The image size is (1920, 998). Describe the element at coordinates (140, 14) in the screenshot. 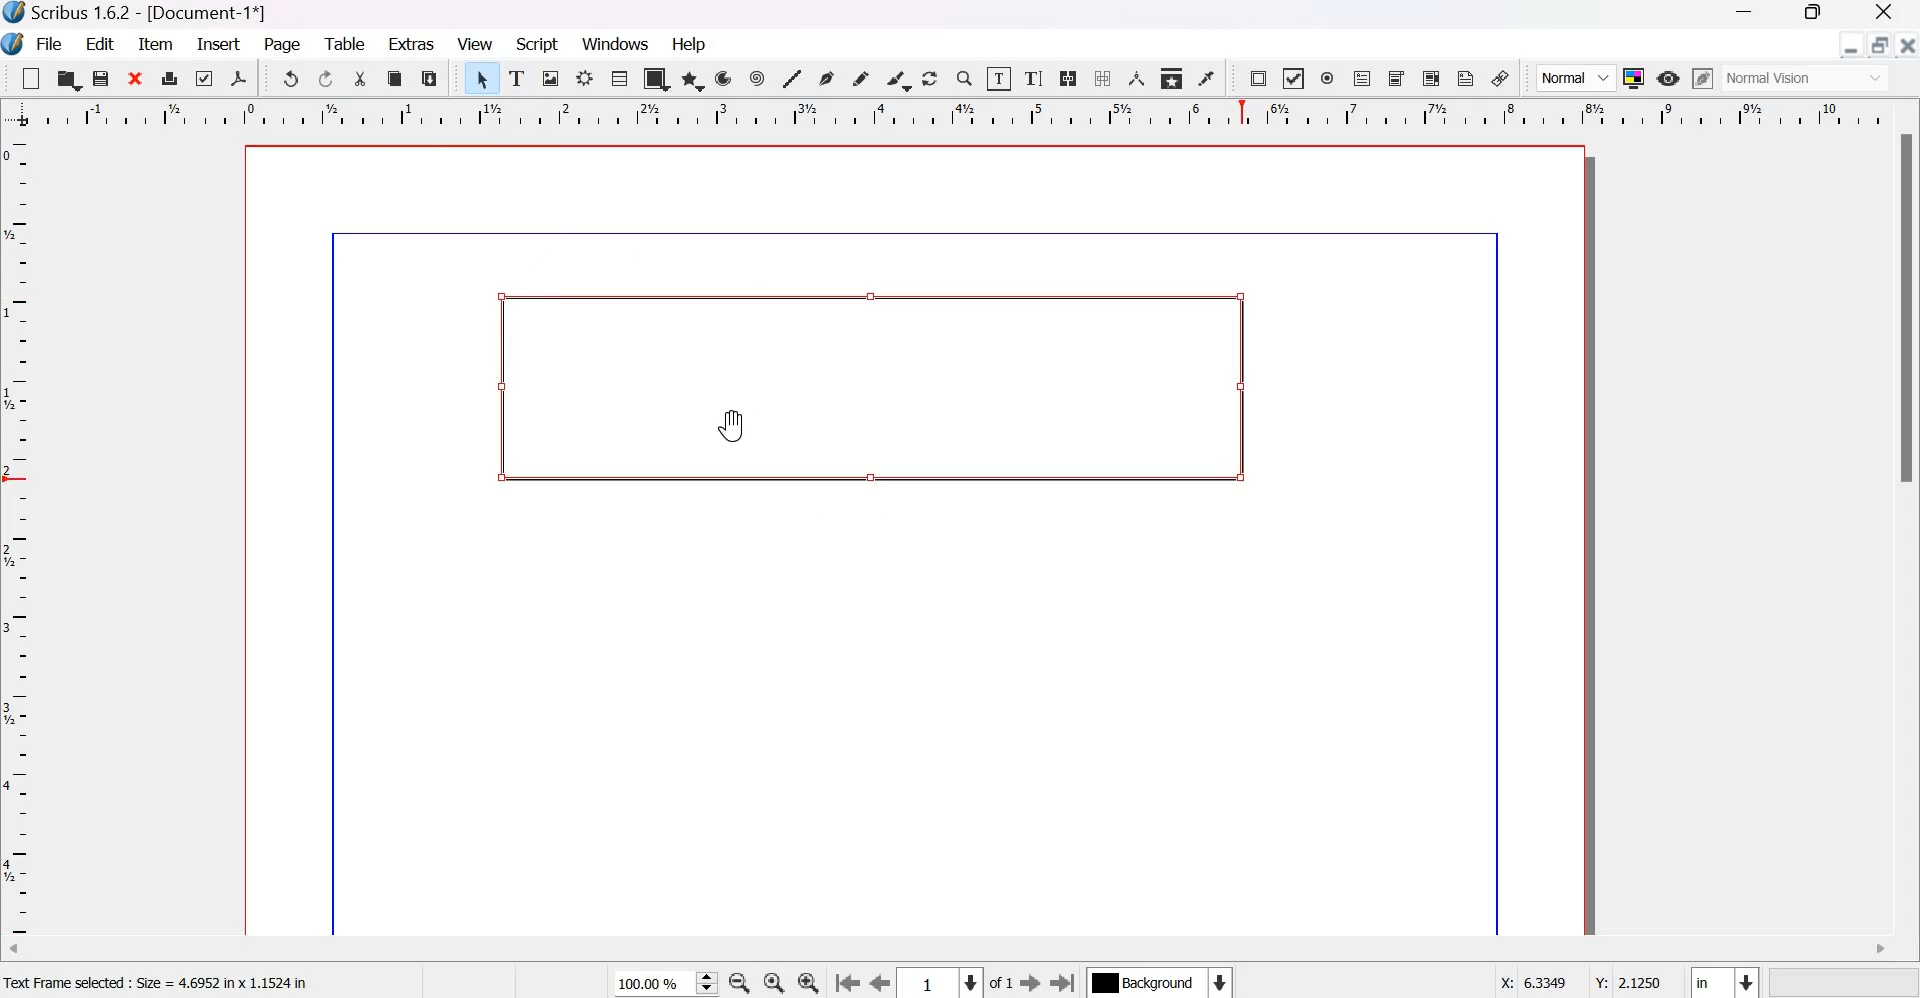

I see `Scribus 1.6.2 - [Document-1]` at that location.